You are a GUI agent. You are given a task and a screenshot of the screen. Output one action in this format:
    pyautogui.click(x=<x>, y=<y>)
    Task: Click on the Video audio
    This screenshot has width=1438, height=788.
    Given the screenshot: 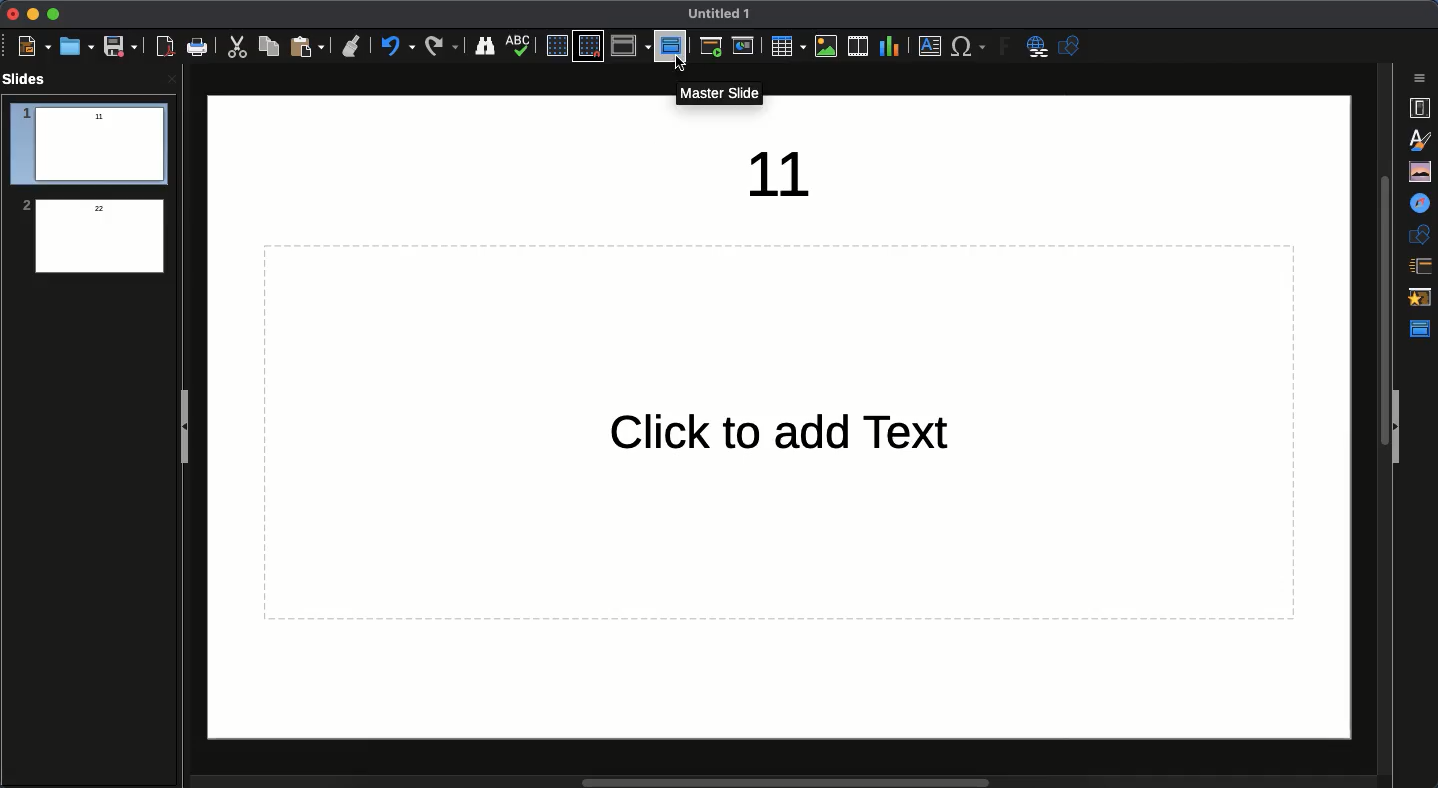 What is the action you would take?
    pyautogui.click(x=856, y=47)
    